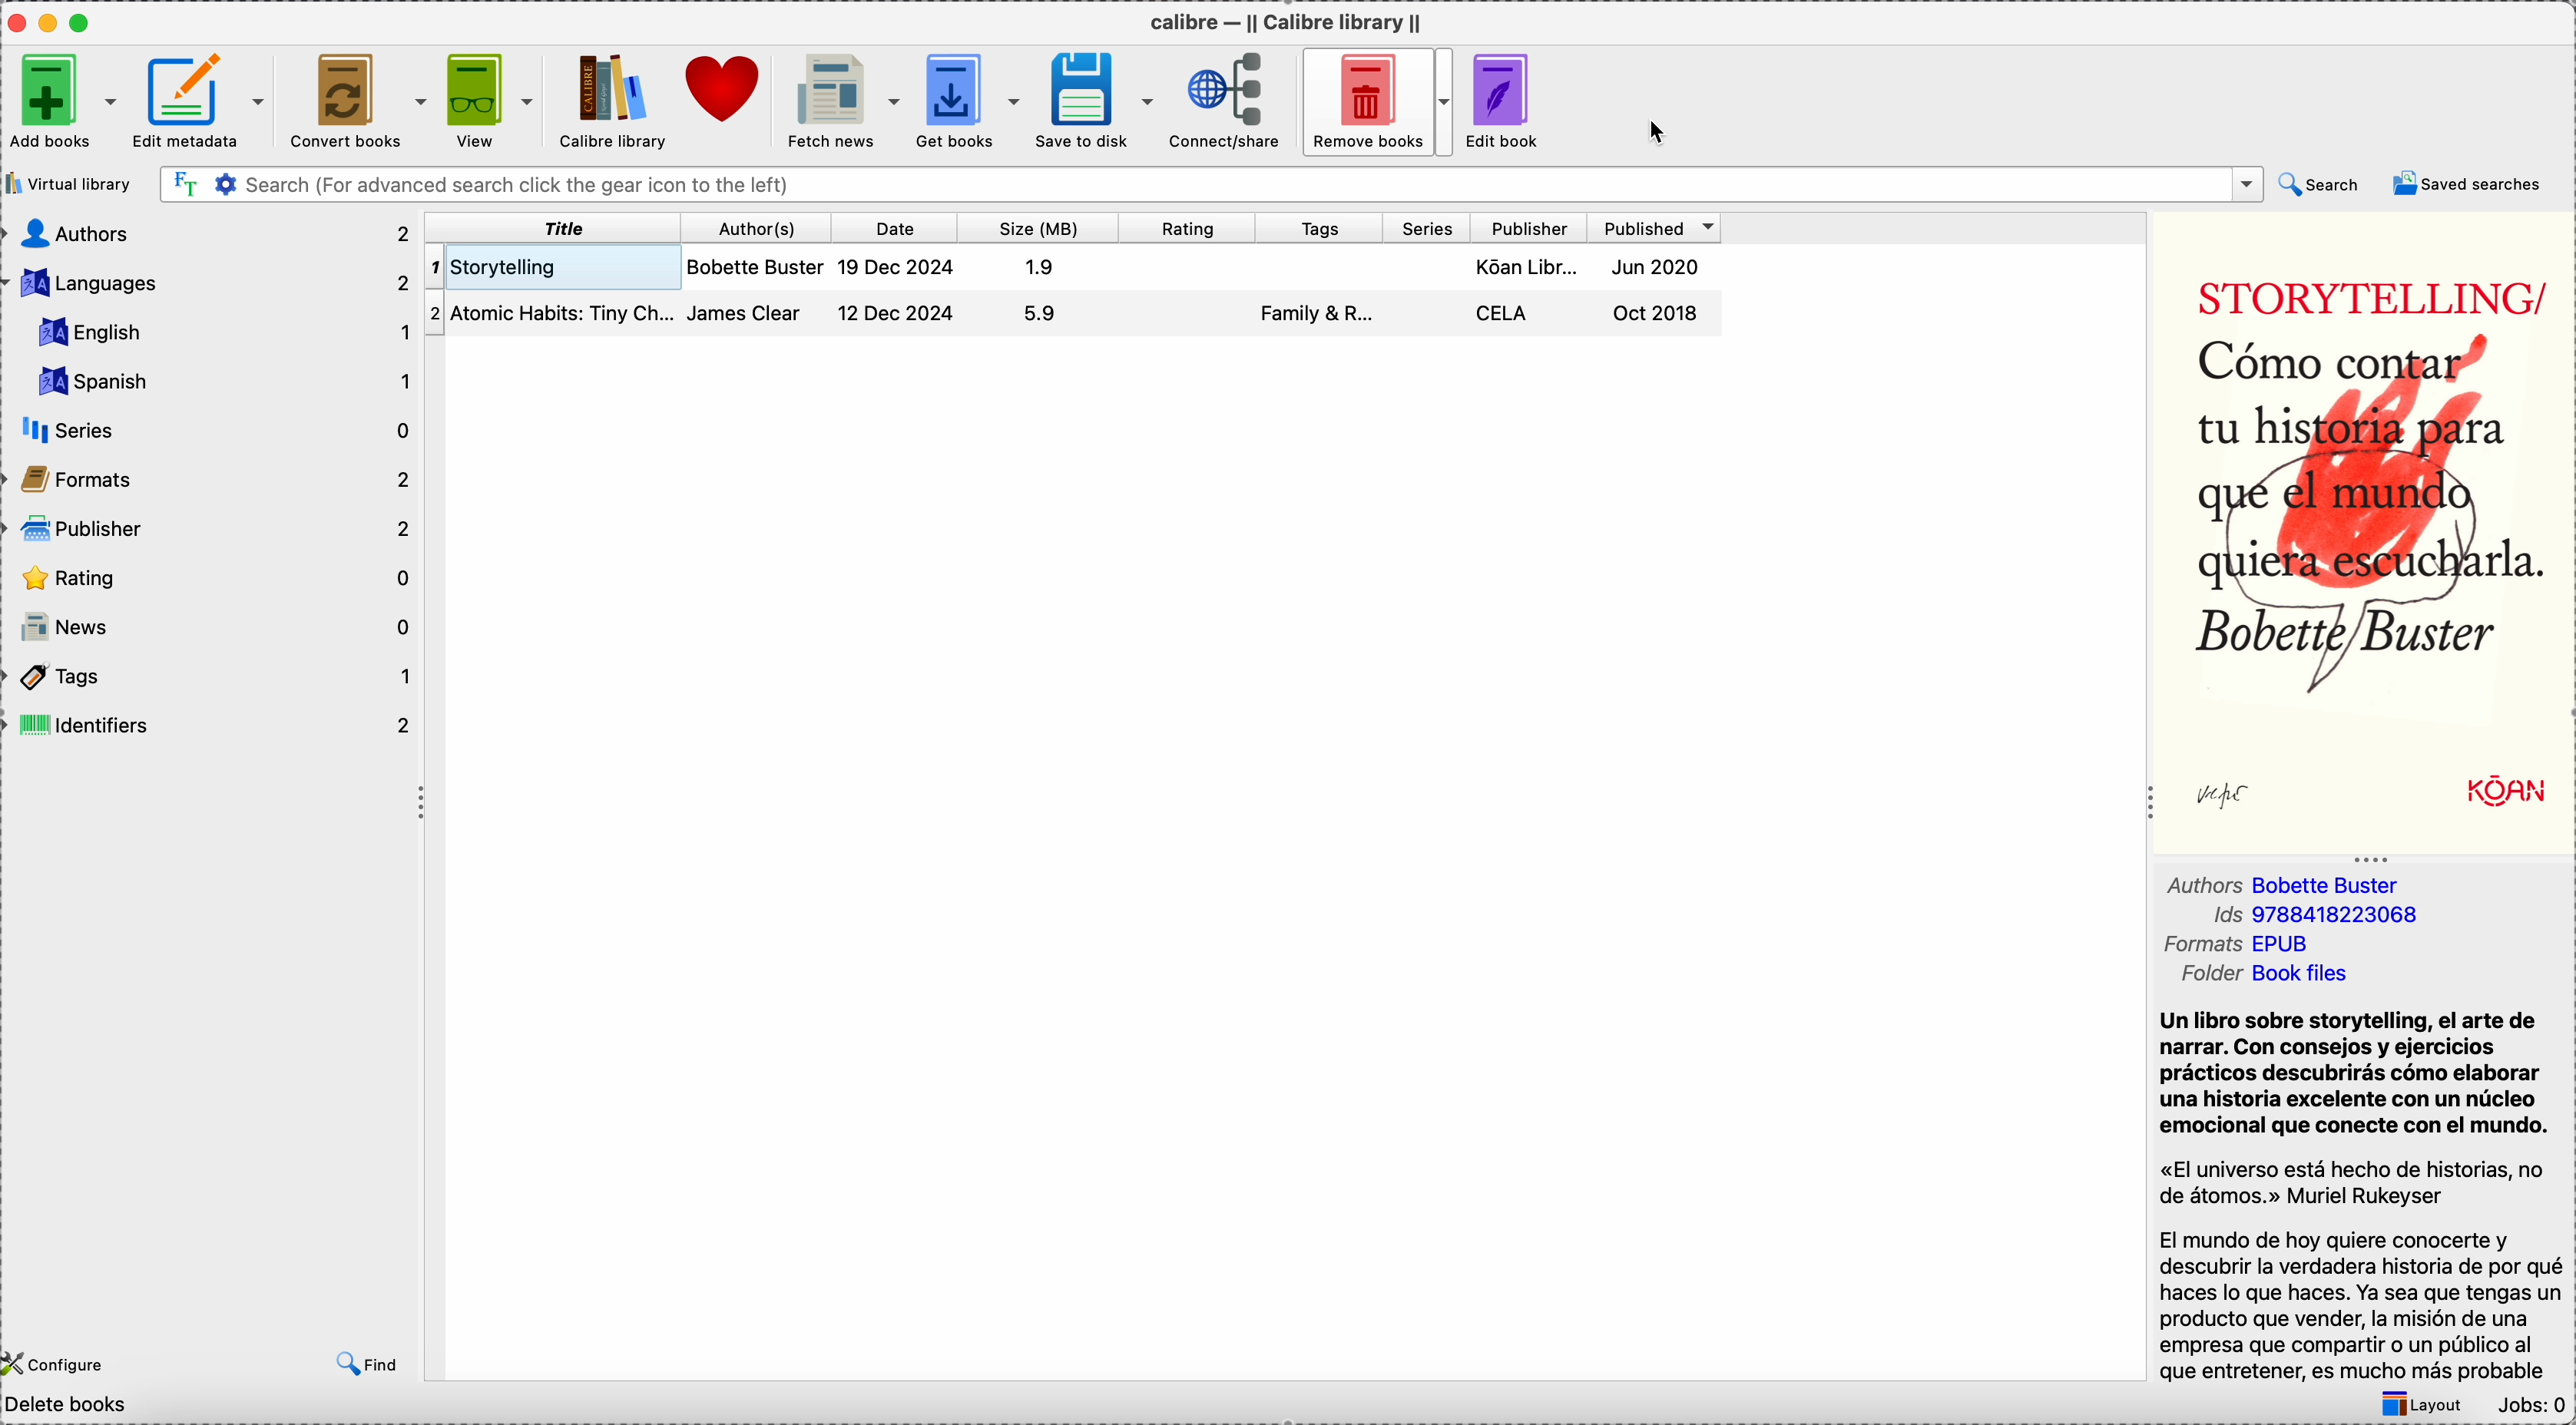  Describe the element at coordinates (1293, 24) in the screenshot. I see `Calibre - || Calibre library ||` at that location.